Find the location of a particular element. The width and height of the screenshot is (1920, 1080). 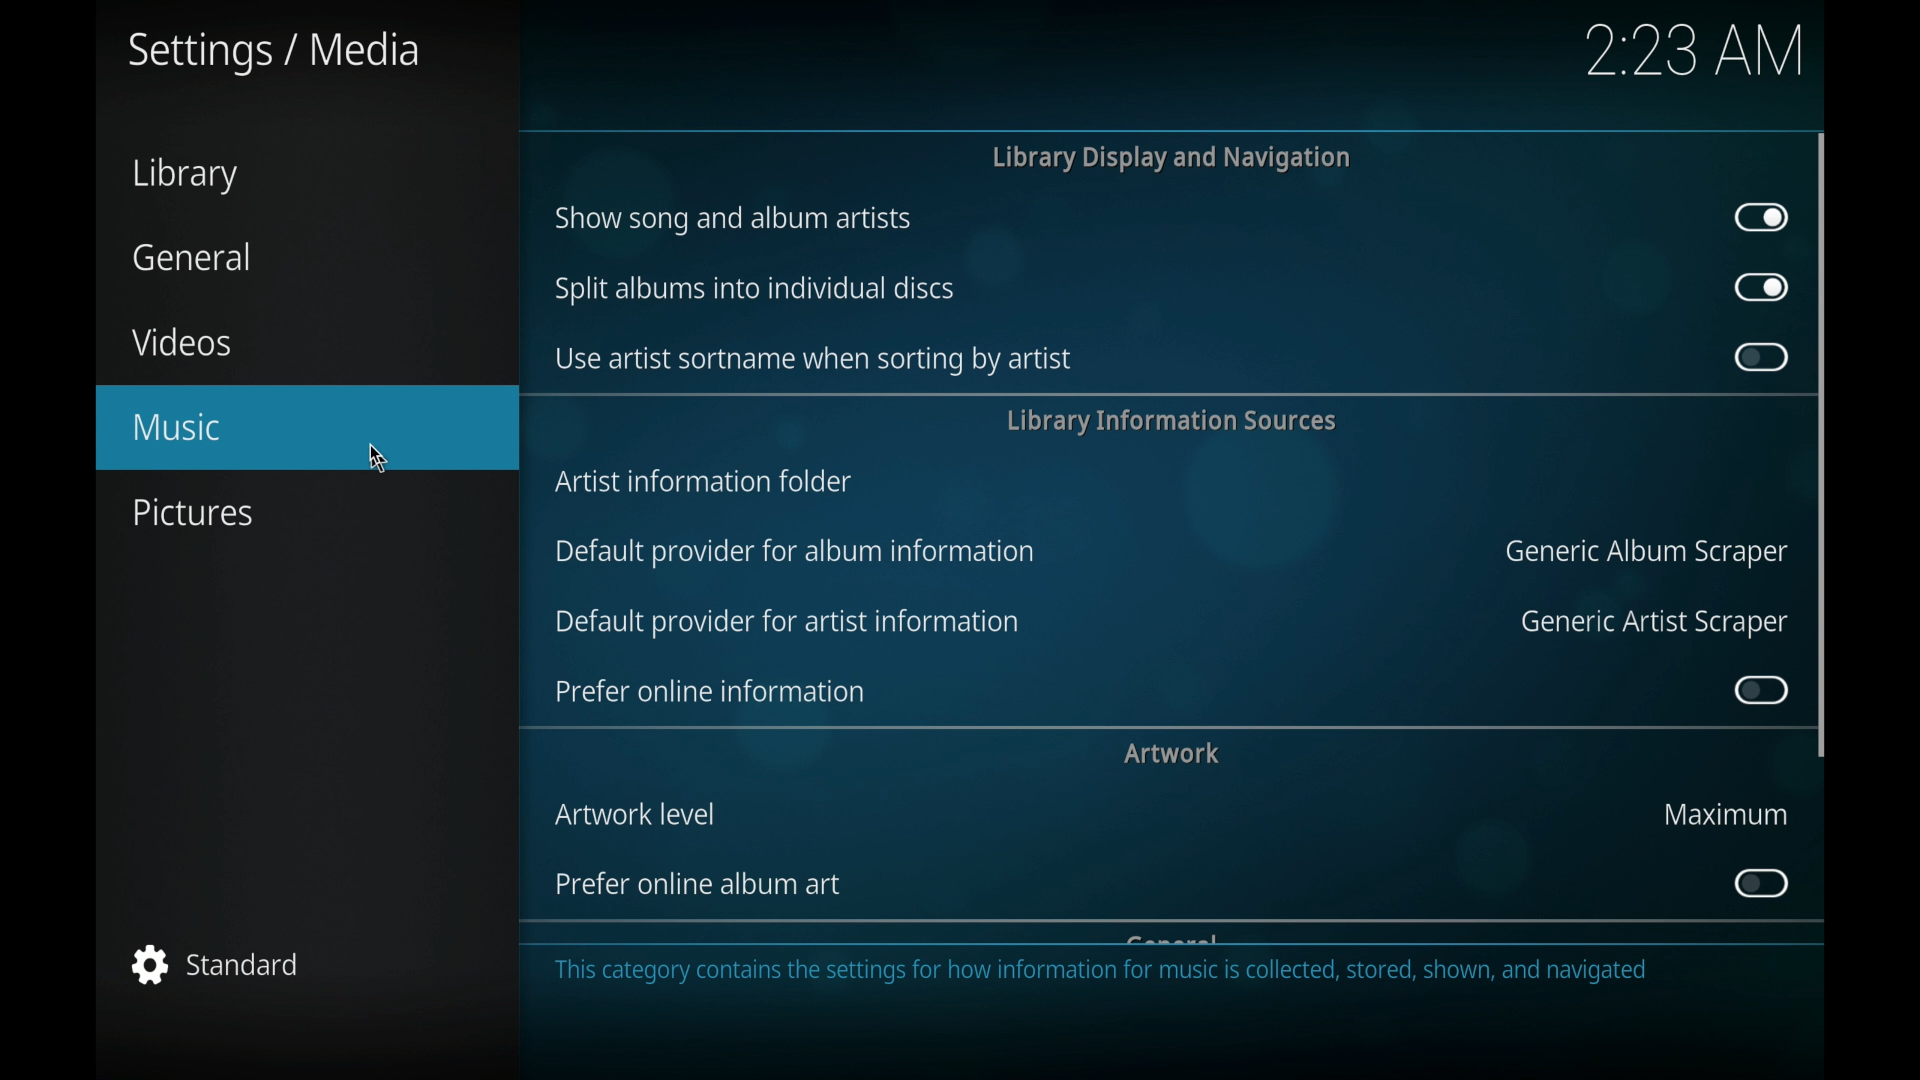

pictures is located at coordinates (196, 513).